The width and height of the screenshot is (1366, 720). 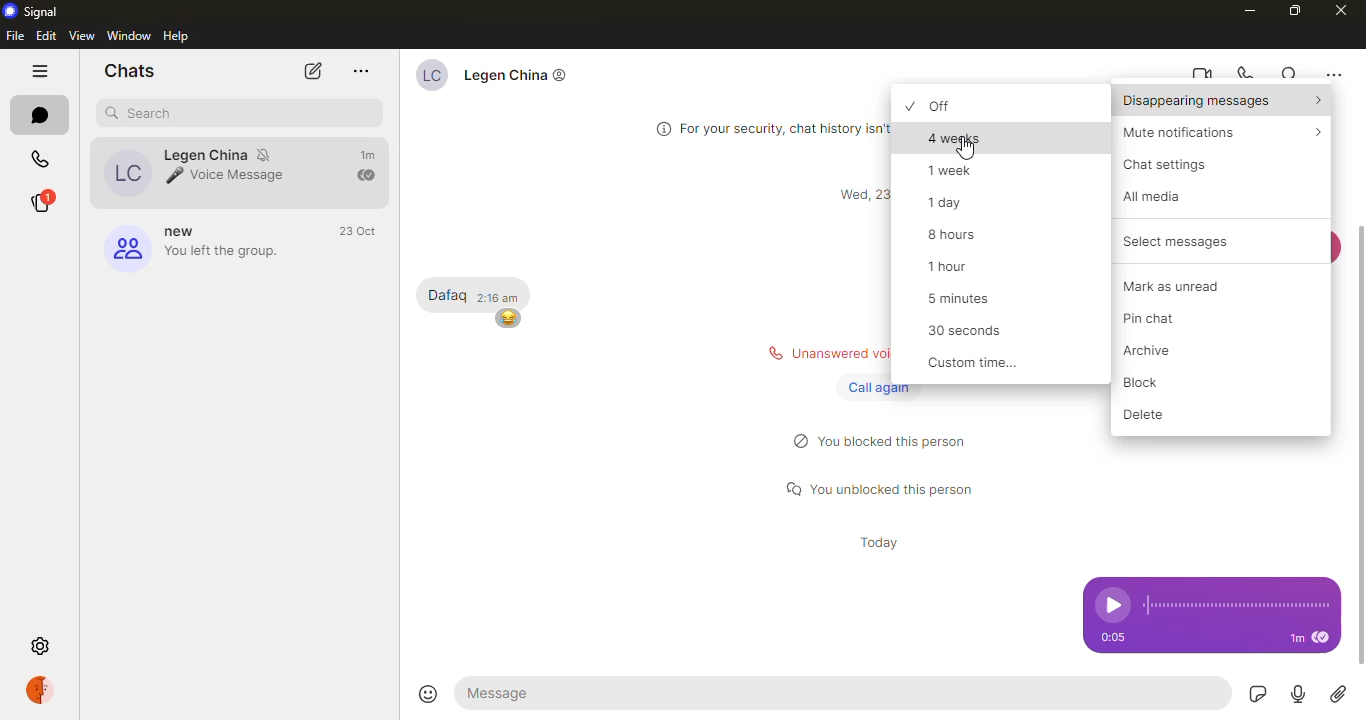 I want to click on message, so click(x=551, y=692).